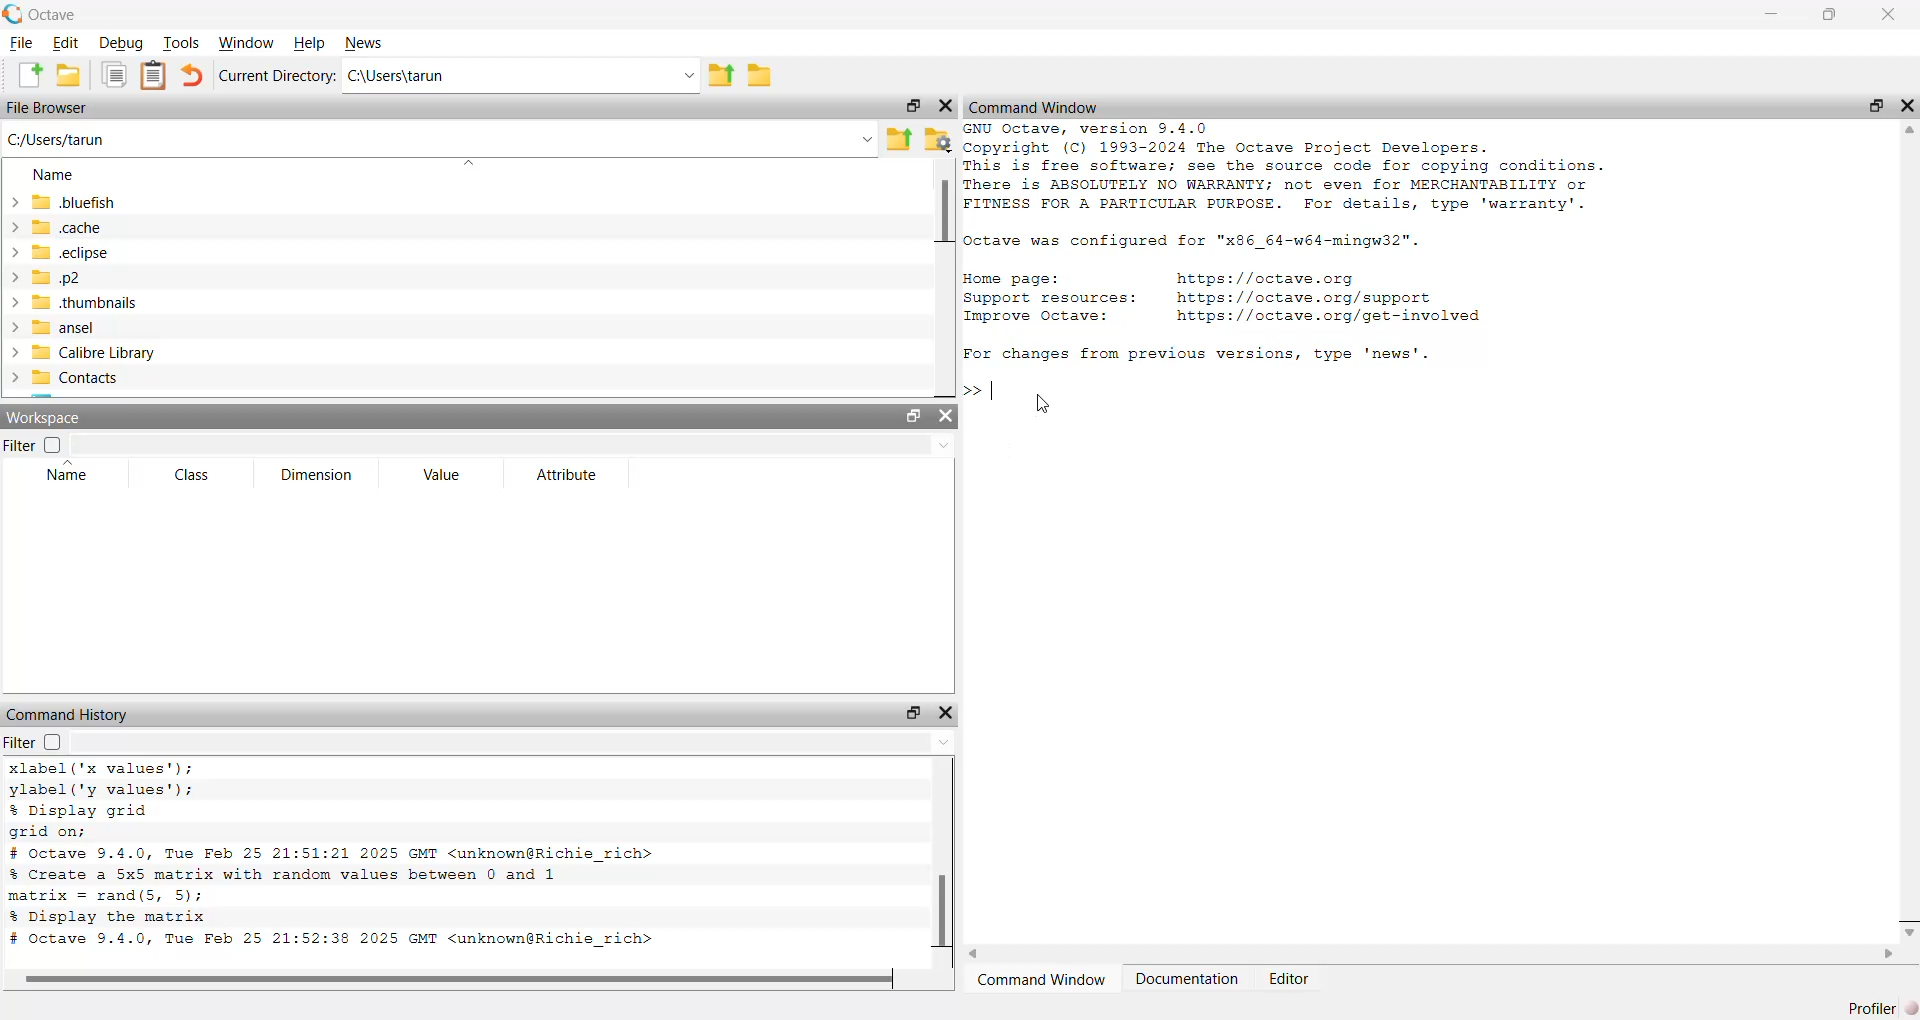  I want to click on maximise, so click(909, 107).